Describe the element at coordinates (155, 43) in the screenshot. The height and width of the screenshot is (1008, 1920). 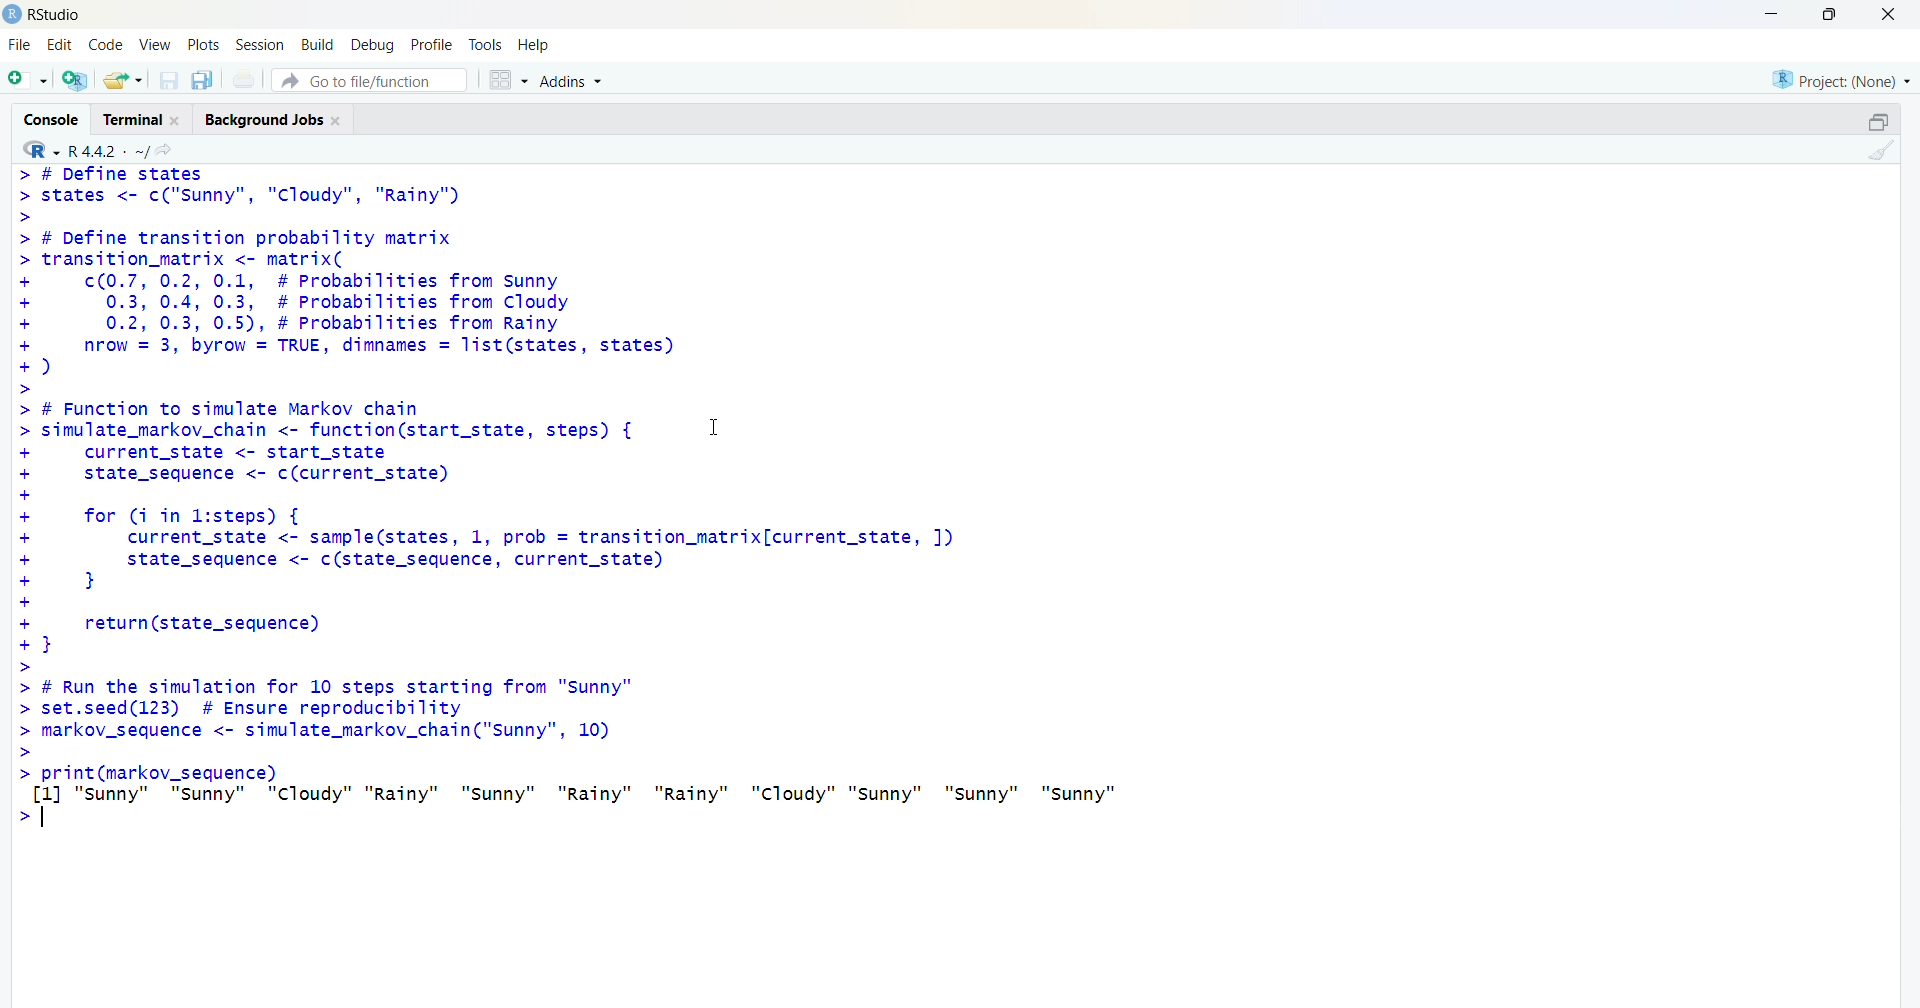
I see `view` at that location.